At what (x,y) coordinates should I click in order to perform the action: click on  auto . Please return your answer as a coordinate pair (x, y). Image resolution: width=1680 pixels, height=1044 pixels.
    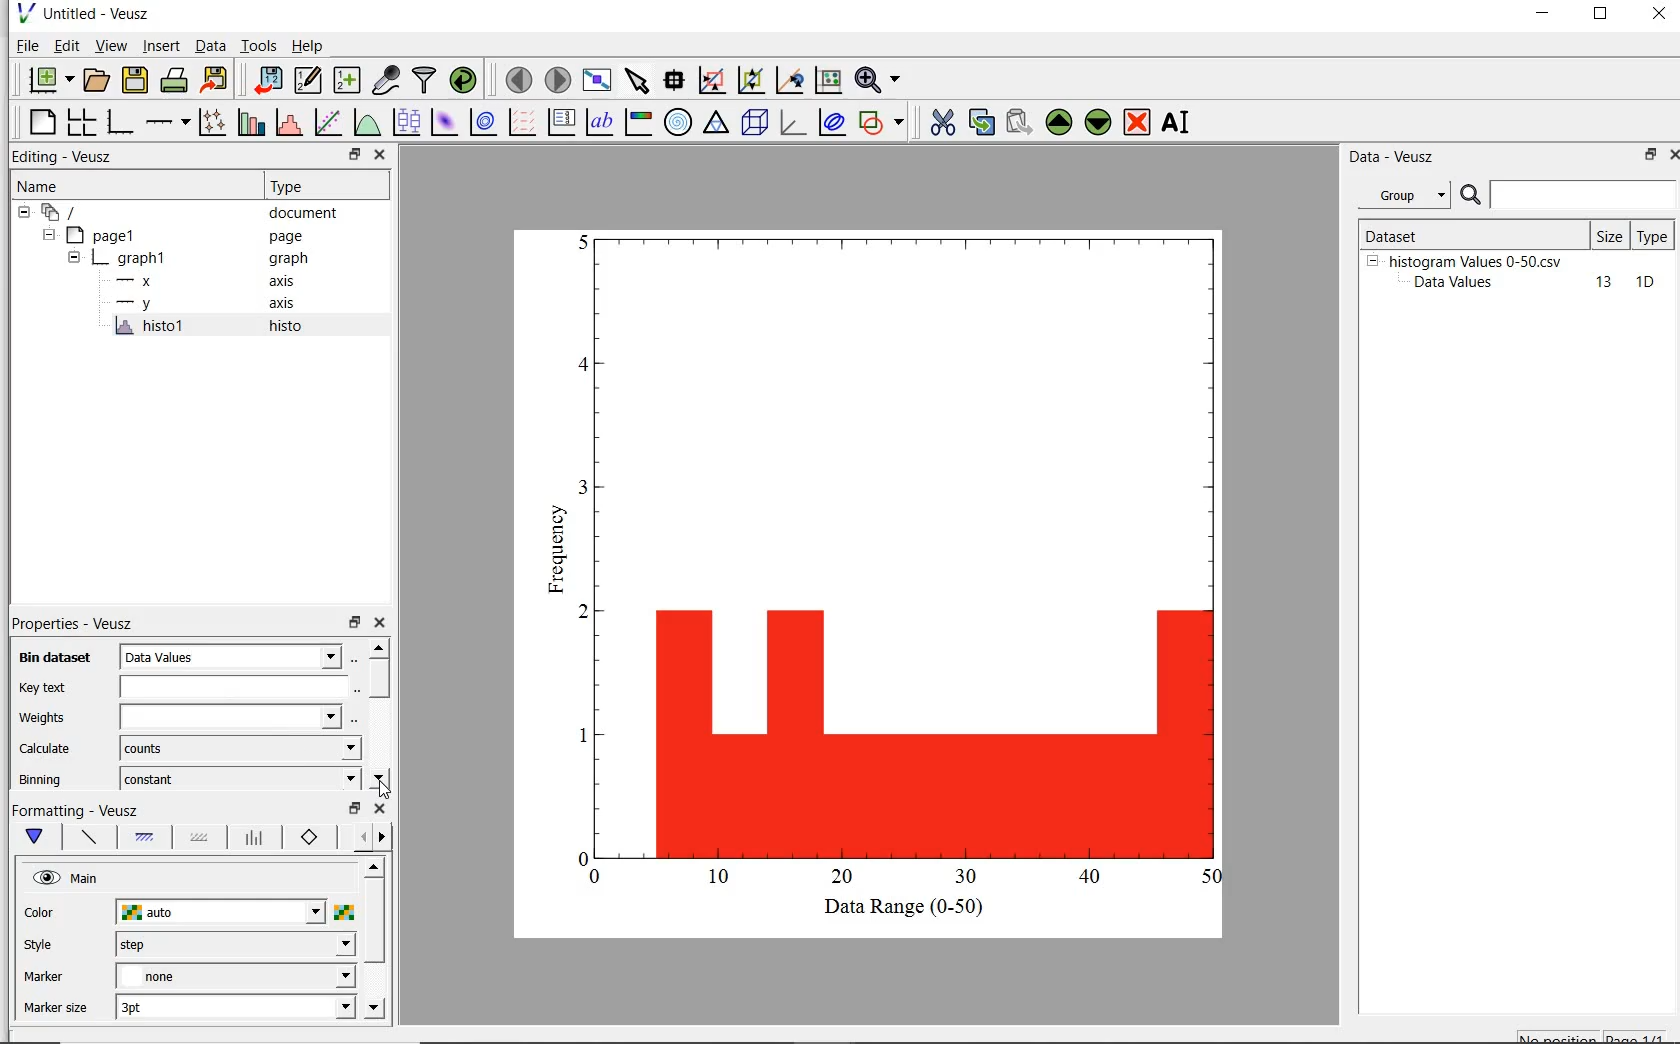
    Looking at the image, I should click on (222, 913).